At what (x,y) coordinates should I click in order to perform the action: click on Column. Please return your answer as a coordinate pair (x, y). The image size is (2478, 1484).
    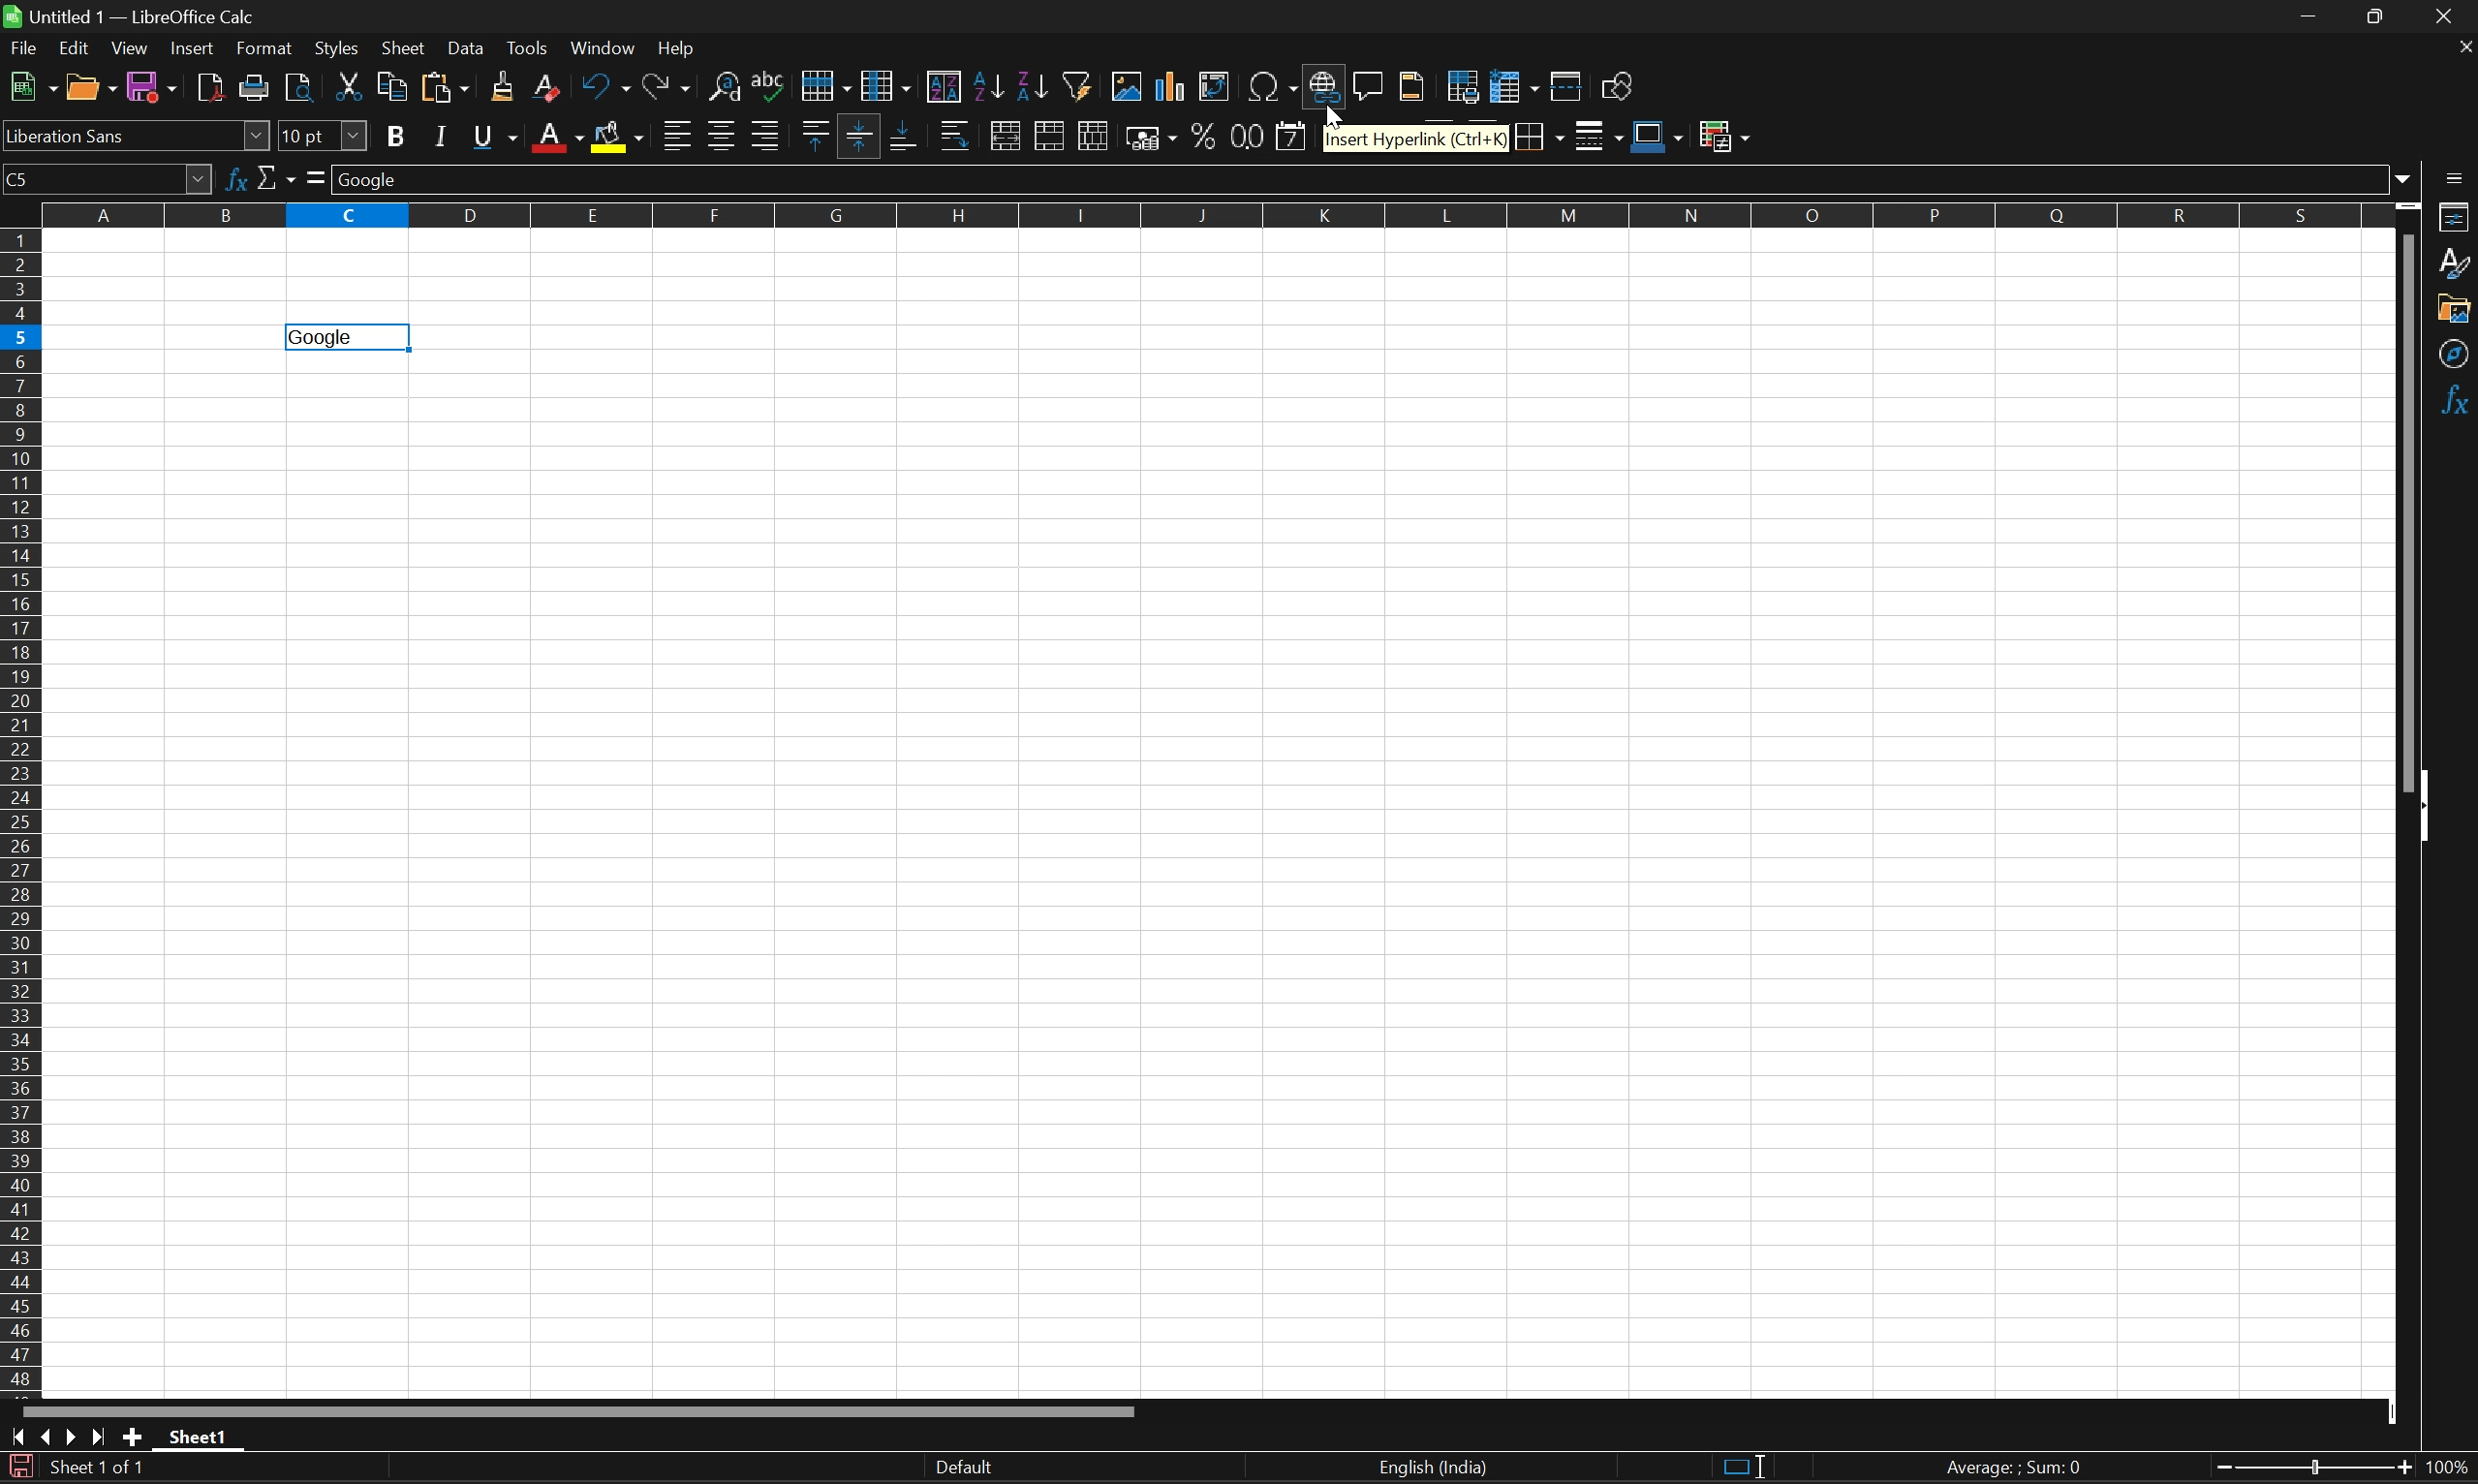
    Looking at the image, I should click on (888, 81).